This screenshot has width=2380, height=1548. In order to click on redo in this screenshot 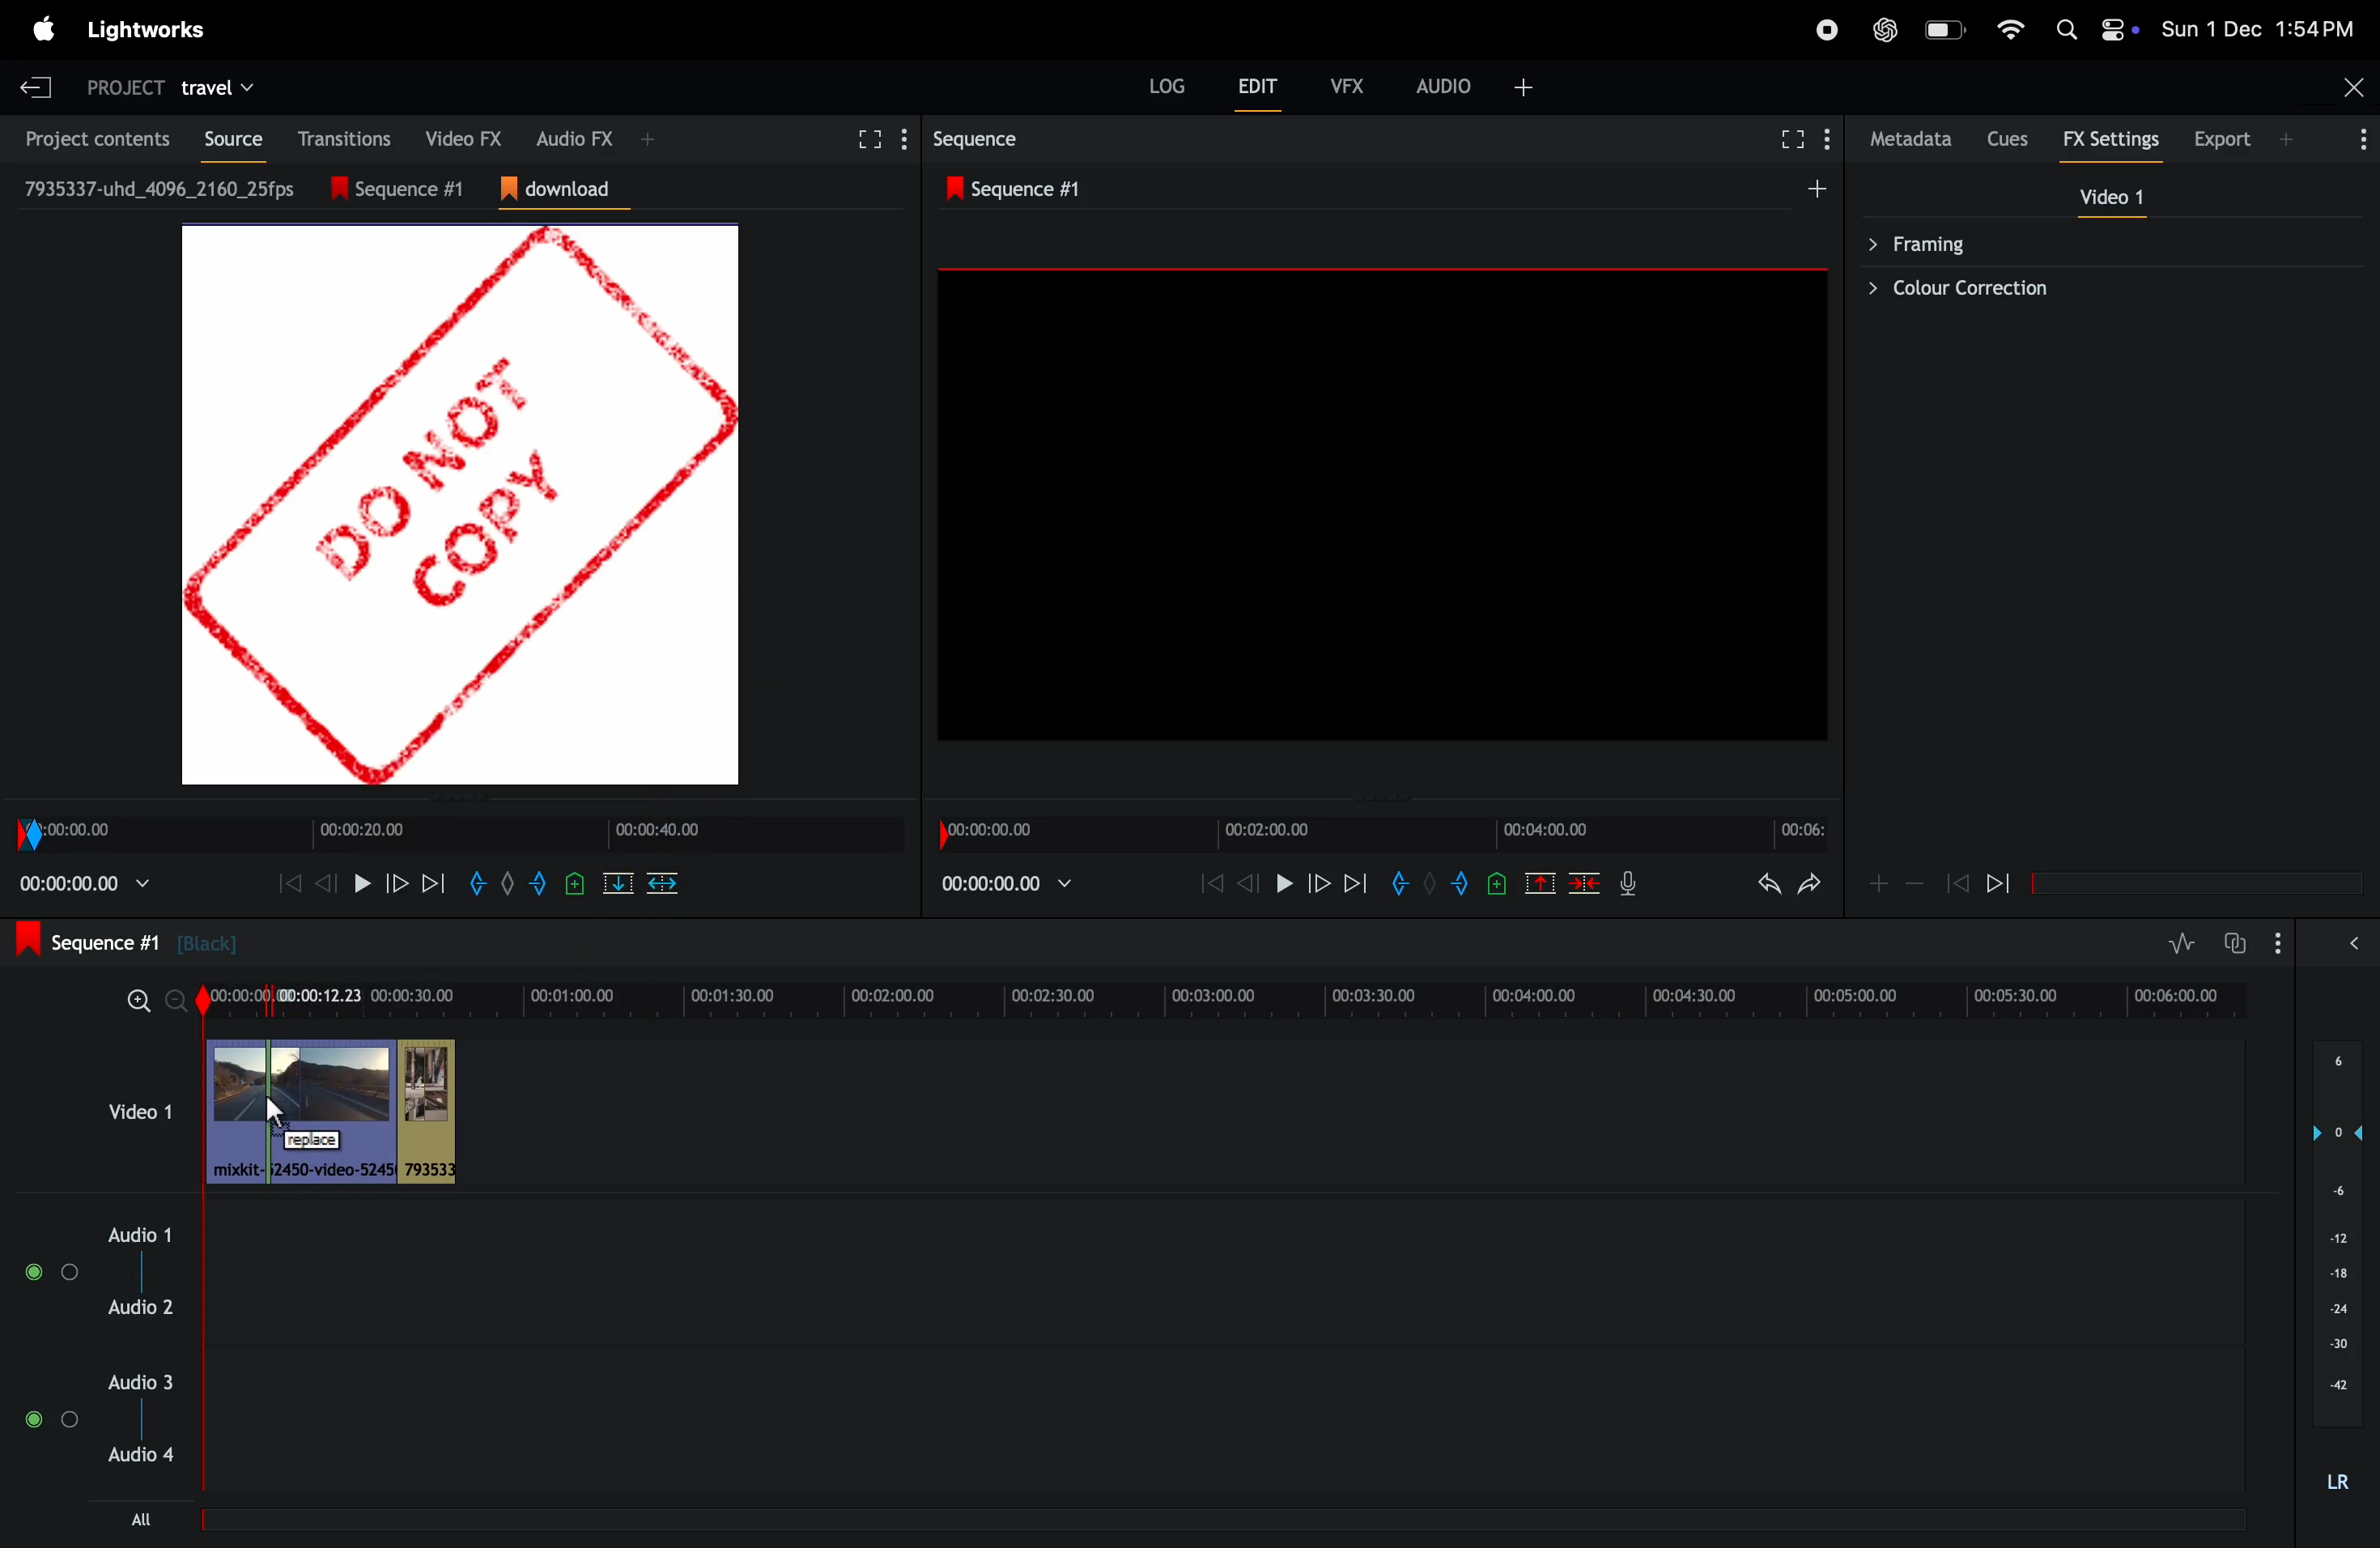, I will do `click(1809, 883)`.